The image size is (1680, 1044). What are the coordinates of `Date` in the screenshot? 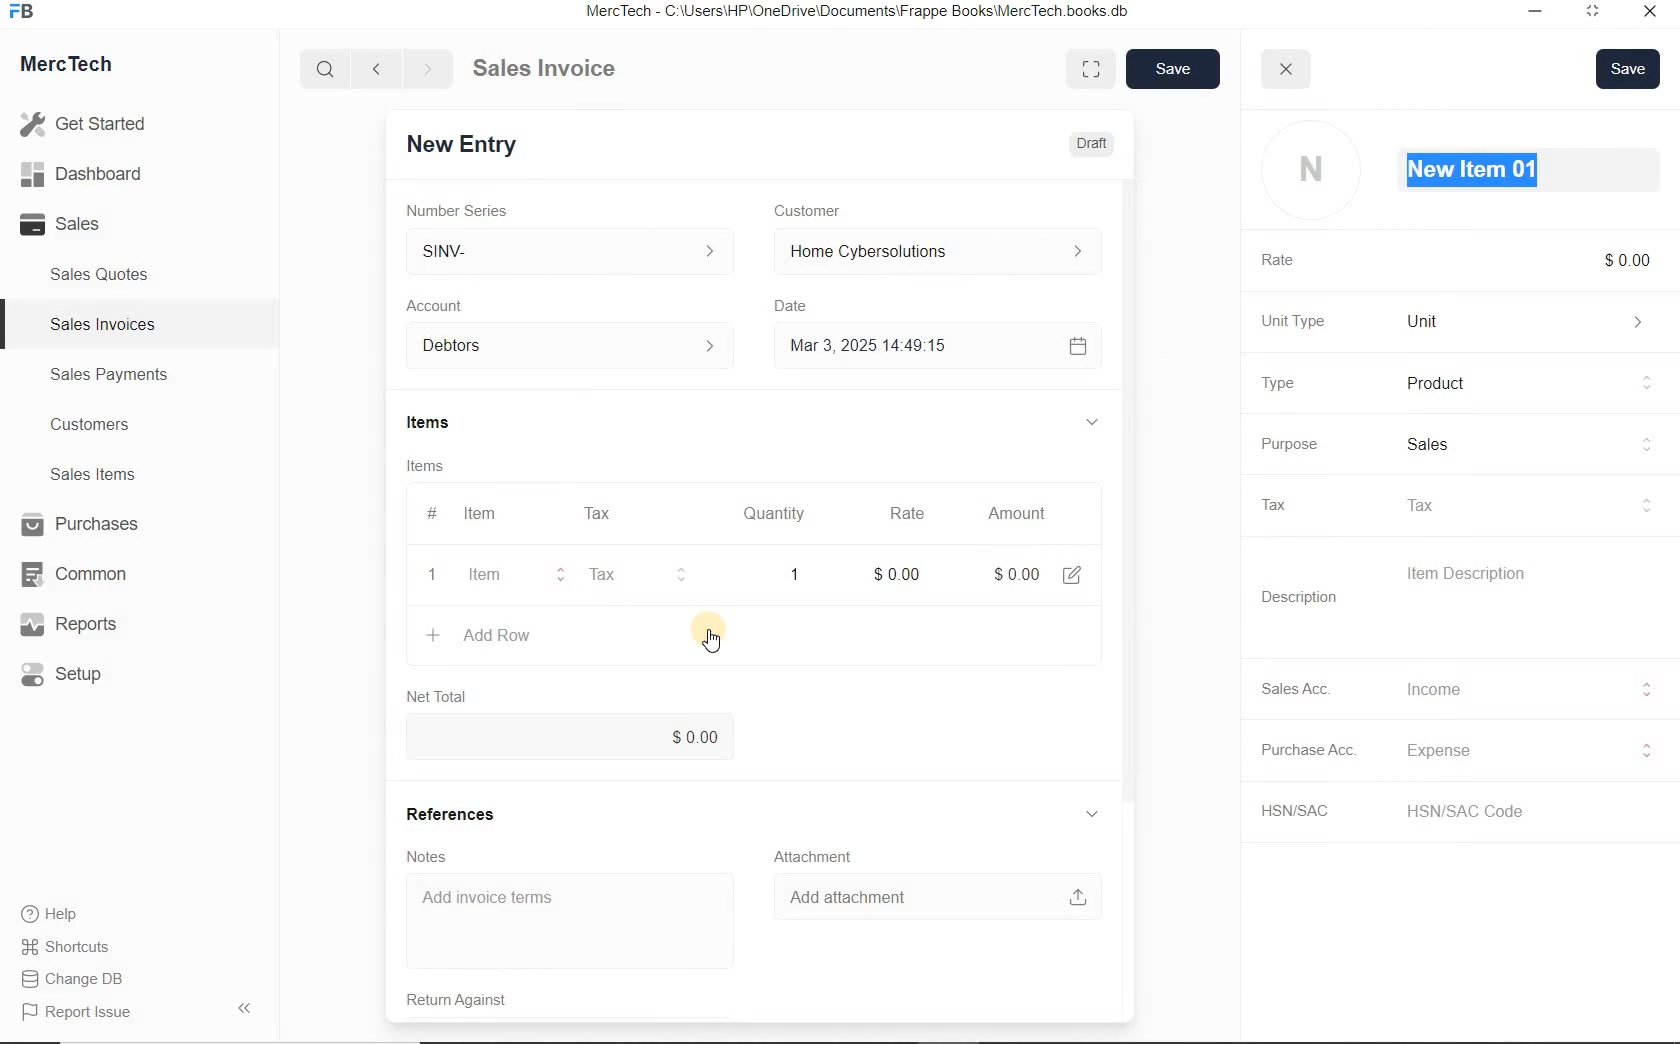 It's located at (795, 306).